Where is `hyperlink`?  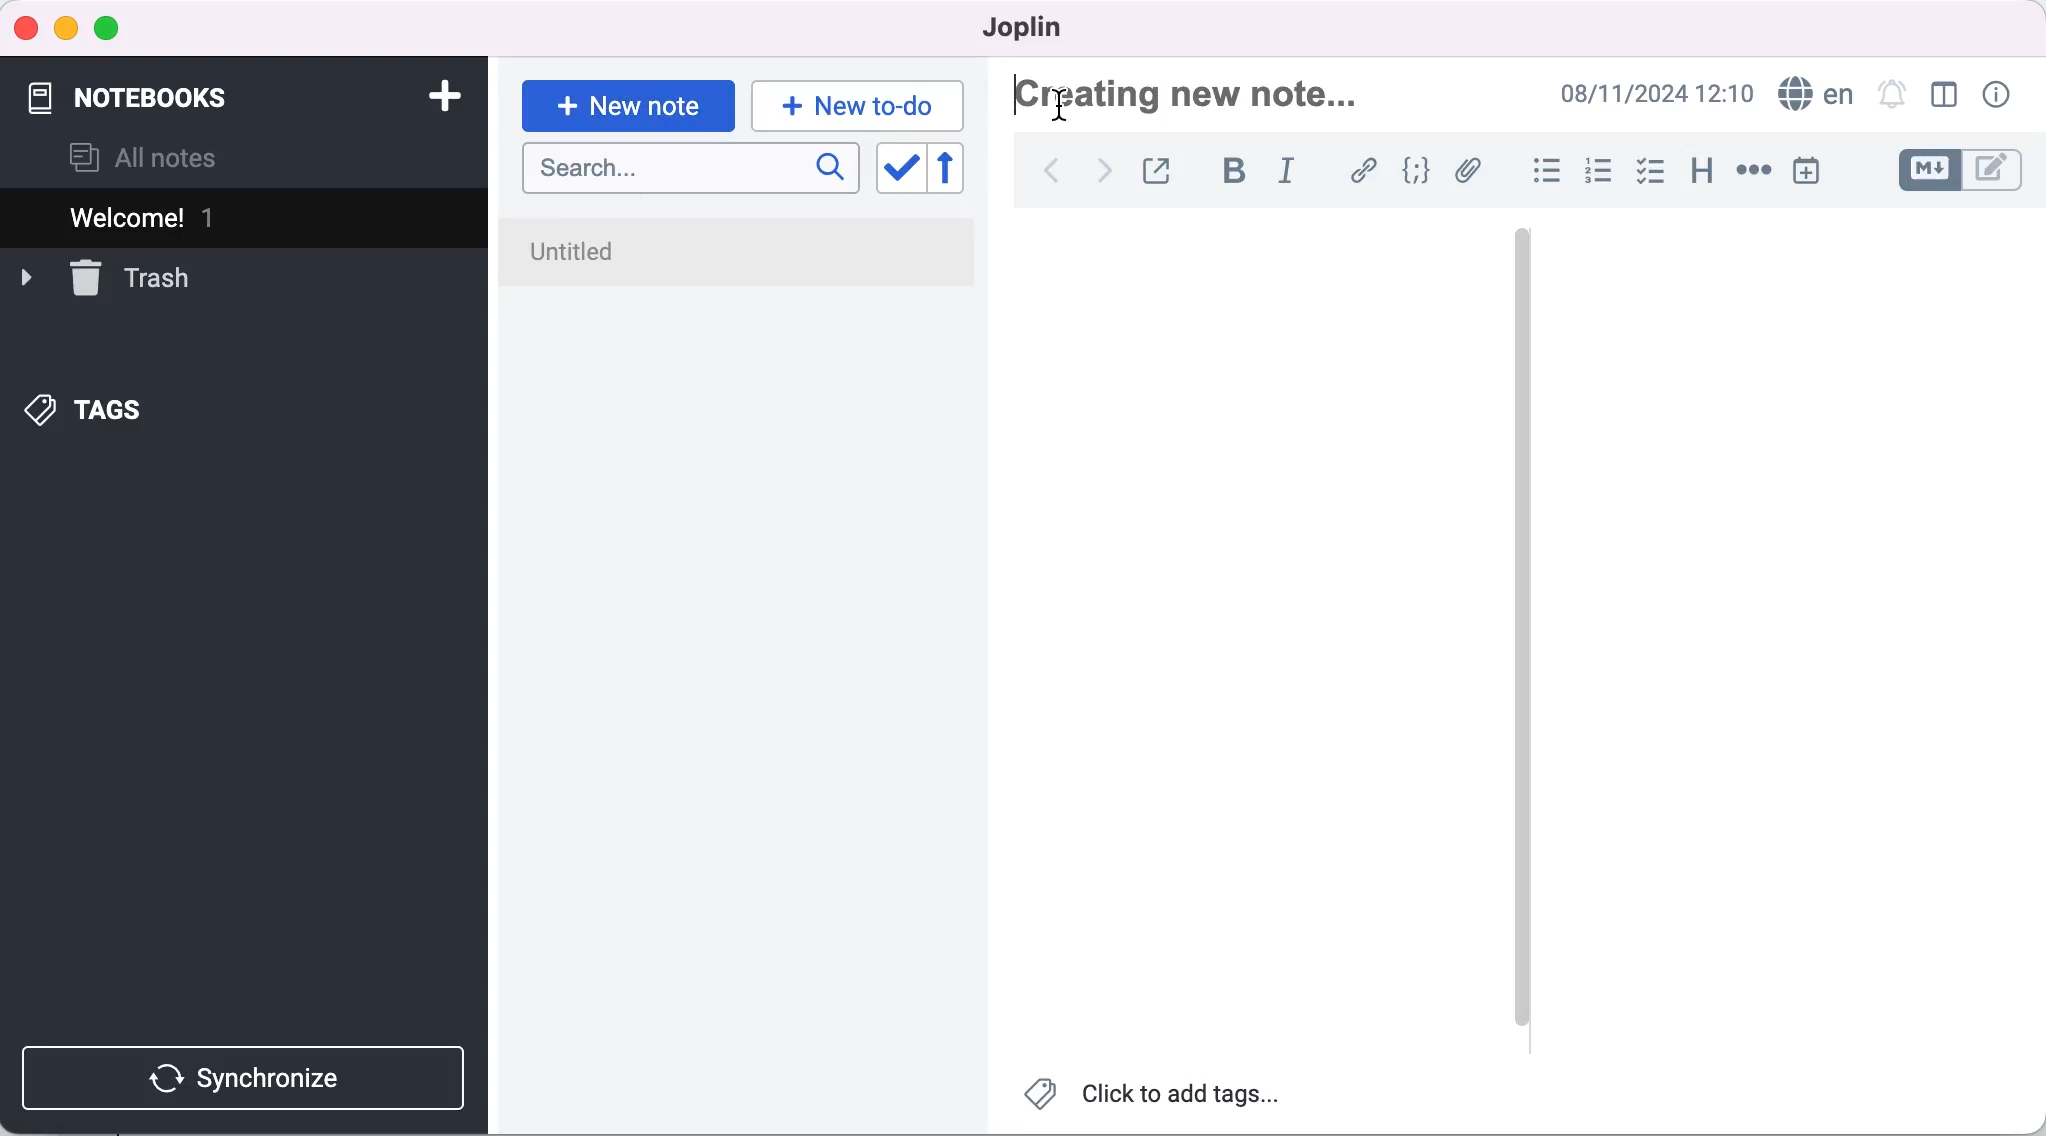
hyperlink is located at coordinates (1357, 173).